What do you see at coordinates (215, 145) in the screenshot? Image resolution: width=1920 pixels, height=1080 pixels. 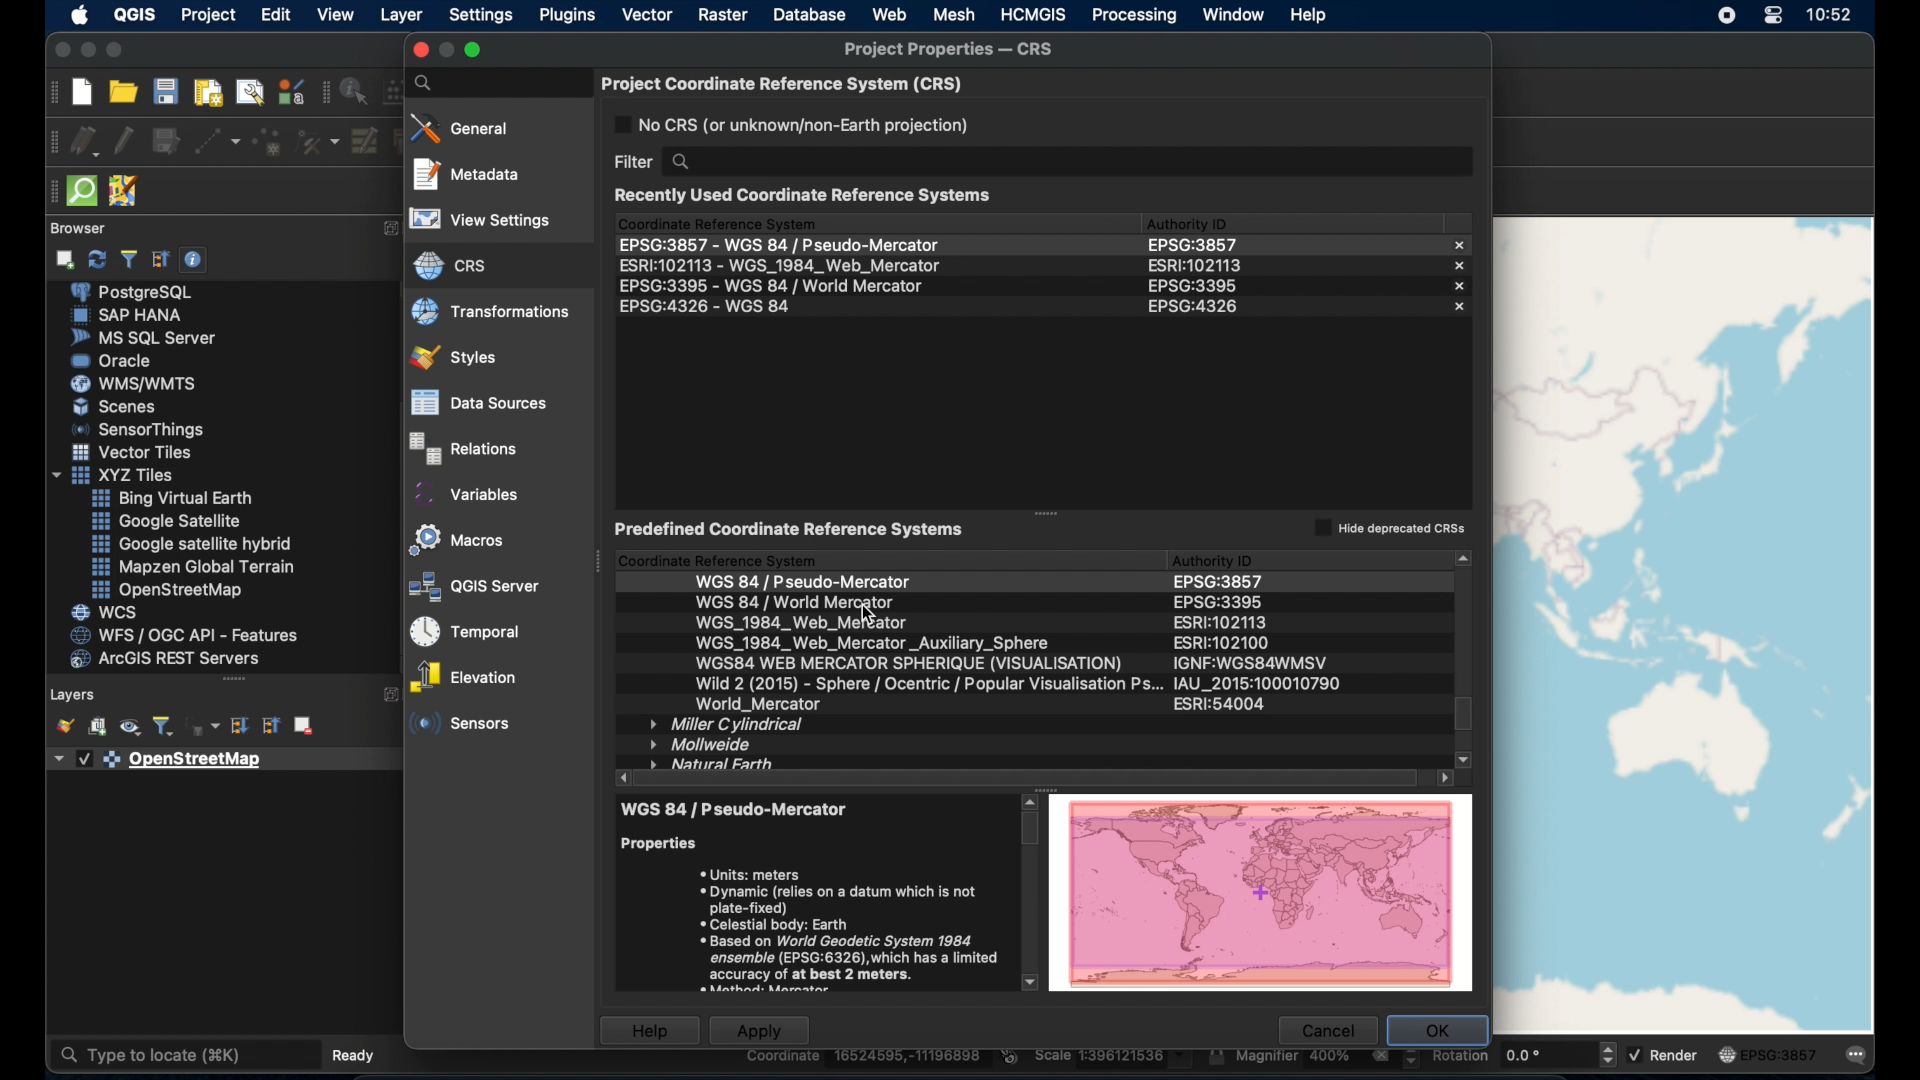 I see `digitize with segment` at bounding box center [215, 145].